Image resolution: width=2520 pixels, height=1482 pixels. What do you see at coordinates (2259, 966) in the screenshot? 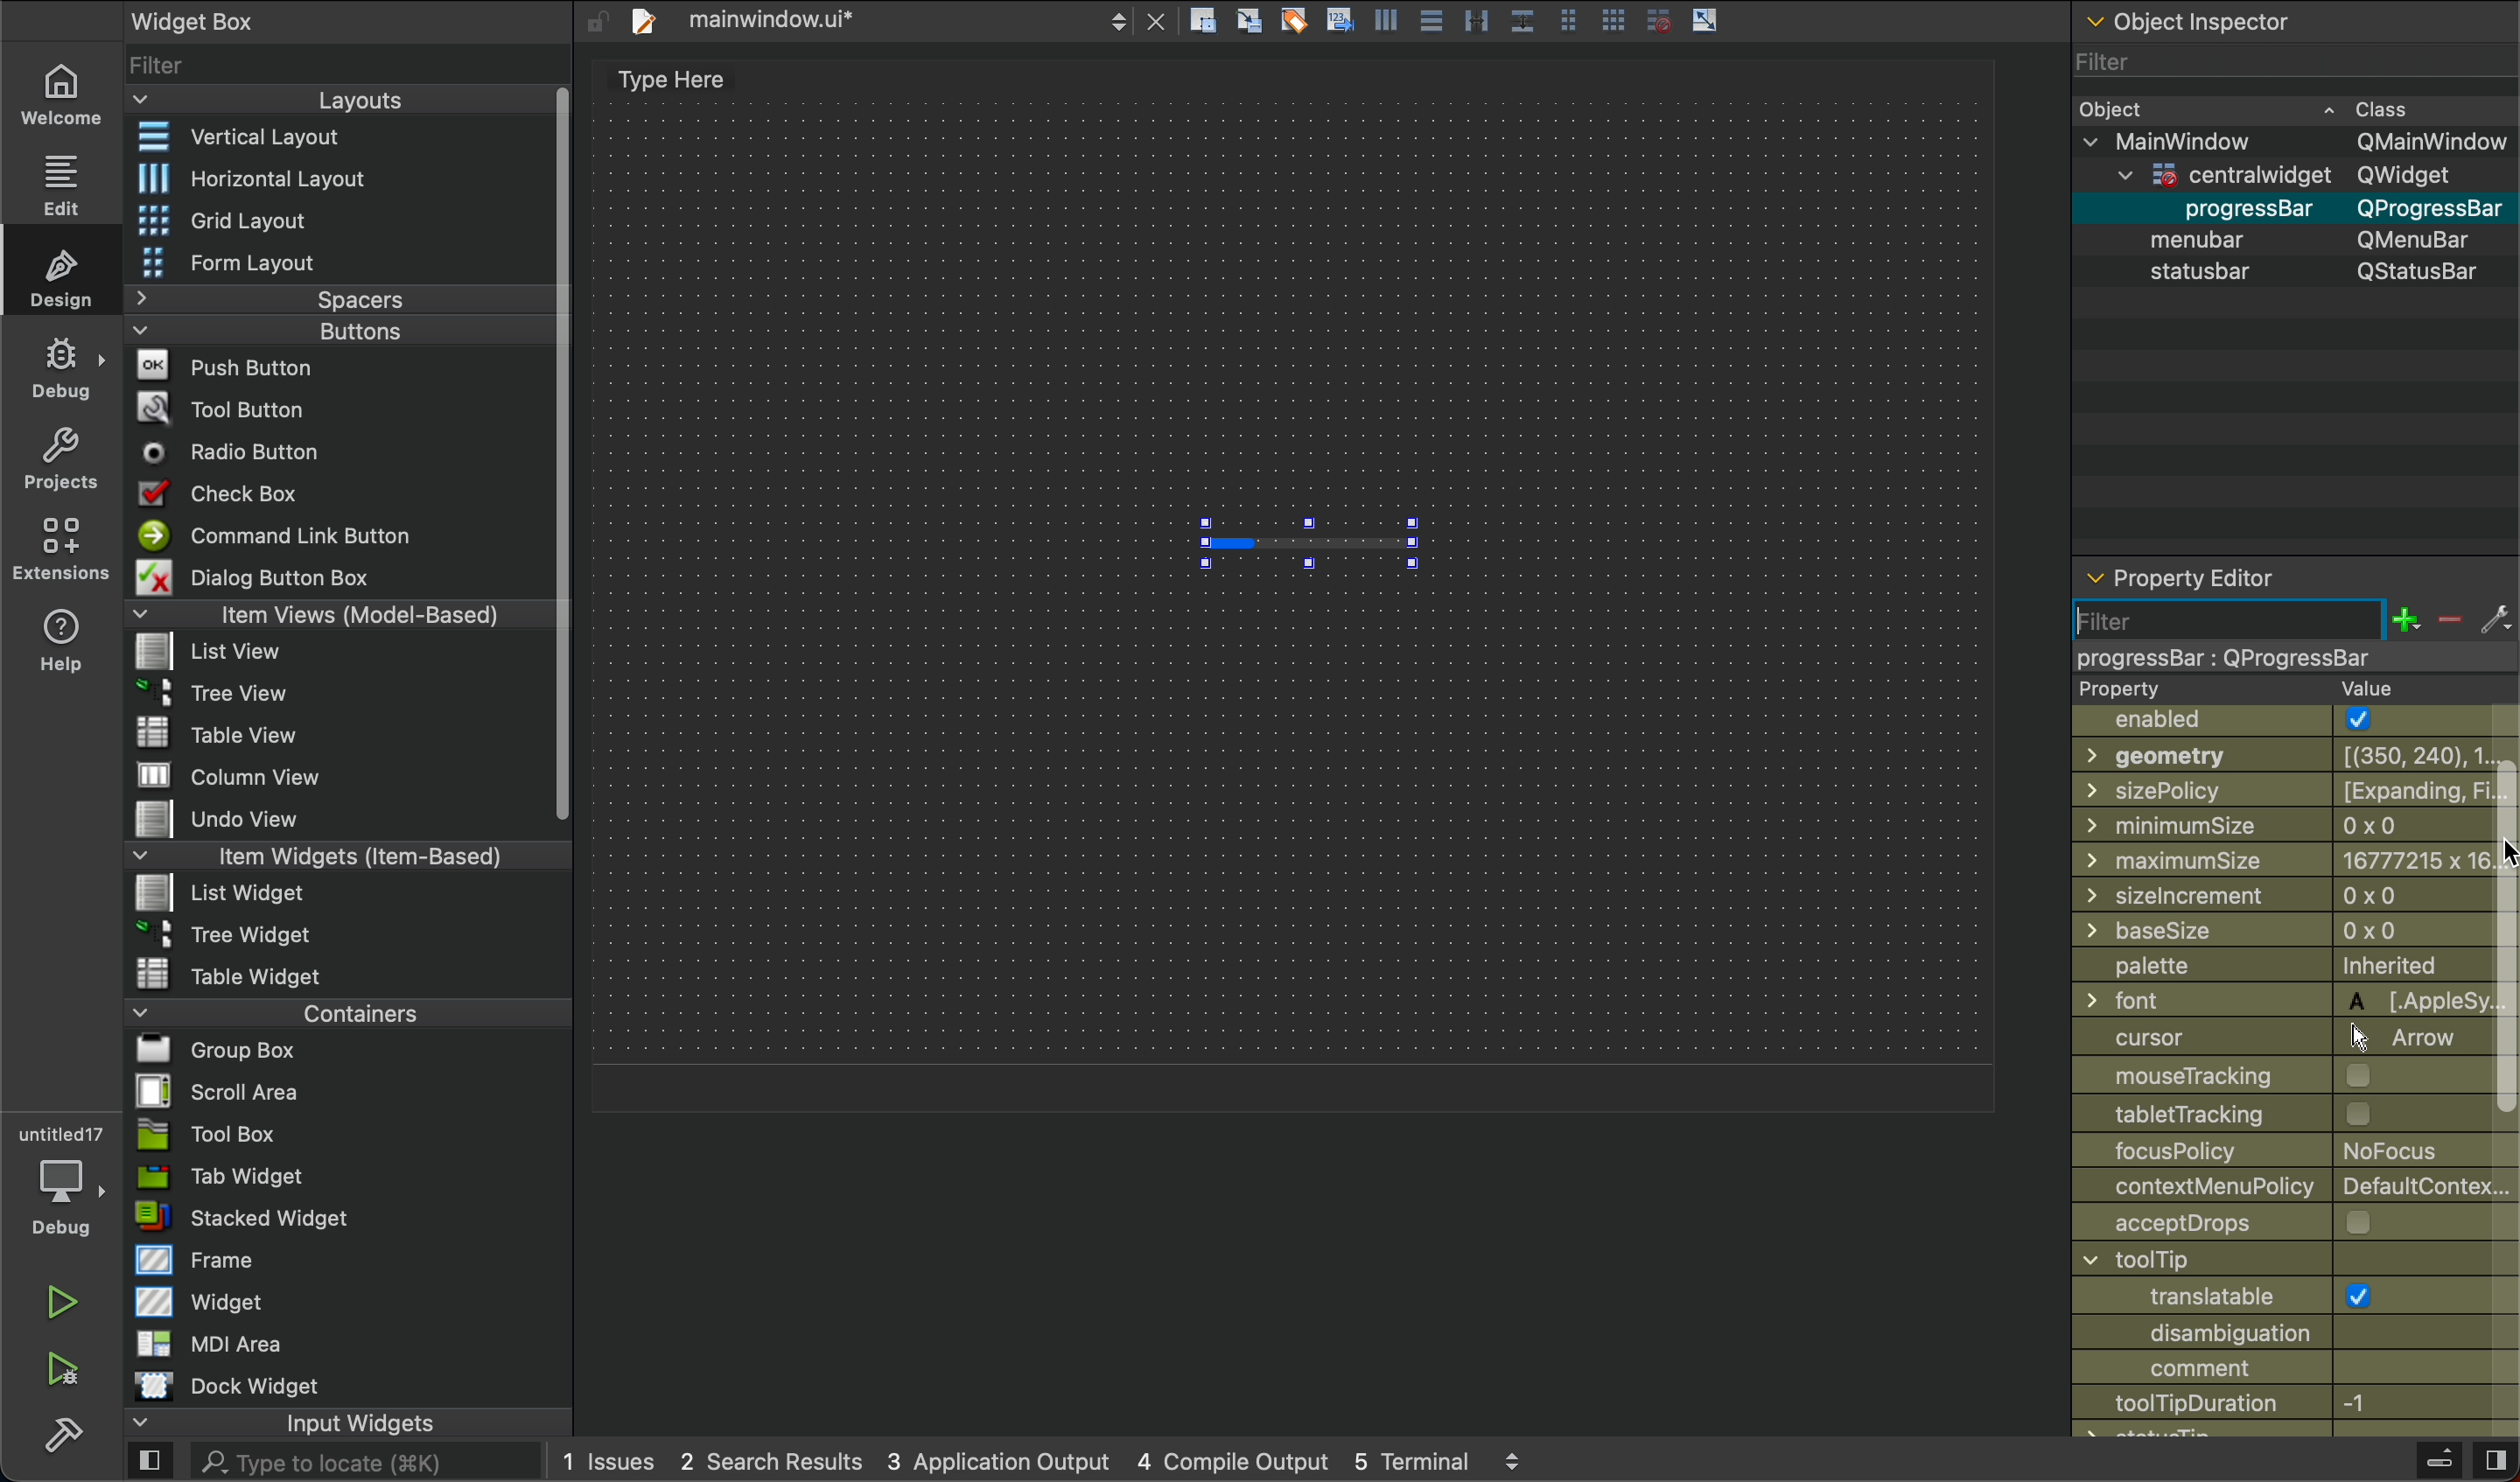
I see `palette` at bounding box center [2259, 966].